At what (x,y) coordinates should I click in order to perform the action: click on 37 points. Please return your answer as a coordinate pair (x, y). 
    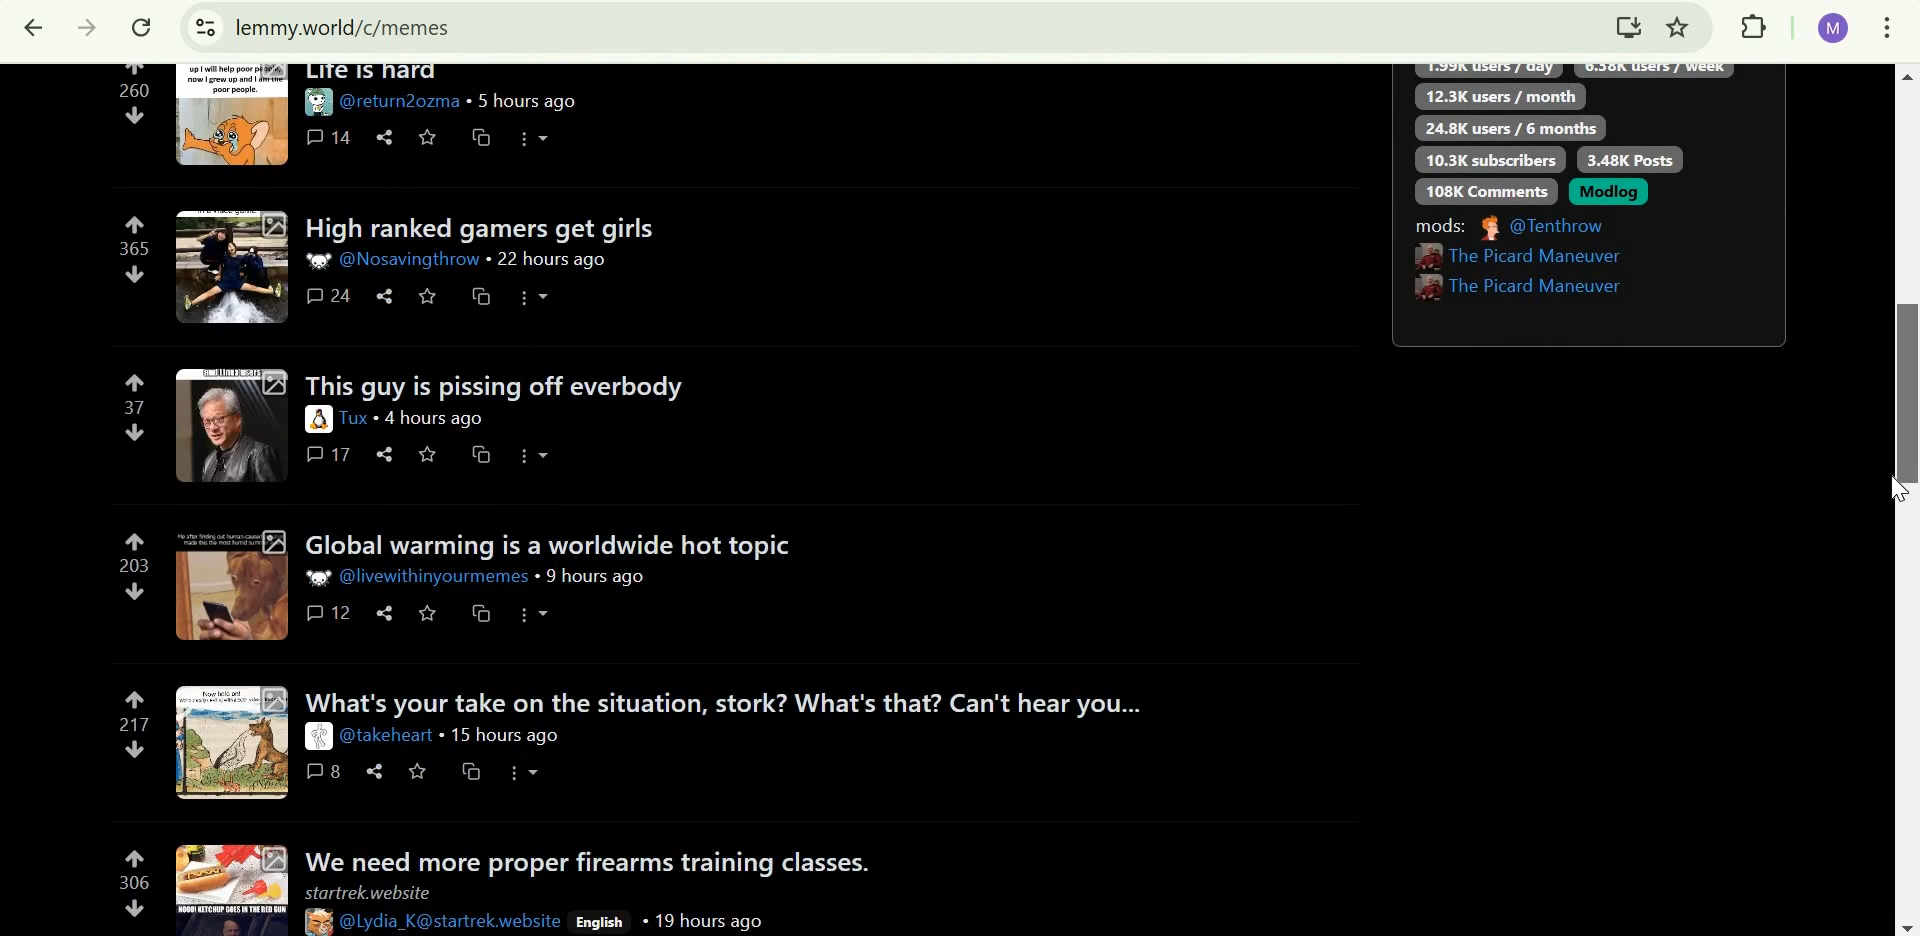
    Looking at the image, I should click on (135, 408).